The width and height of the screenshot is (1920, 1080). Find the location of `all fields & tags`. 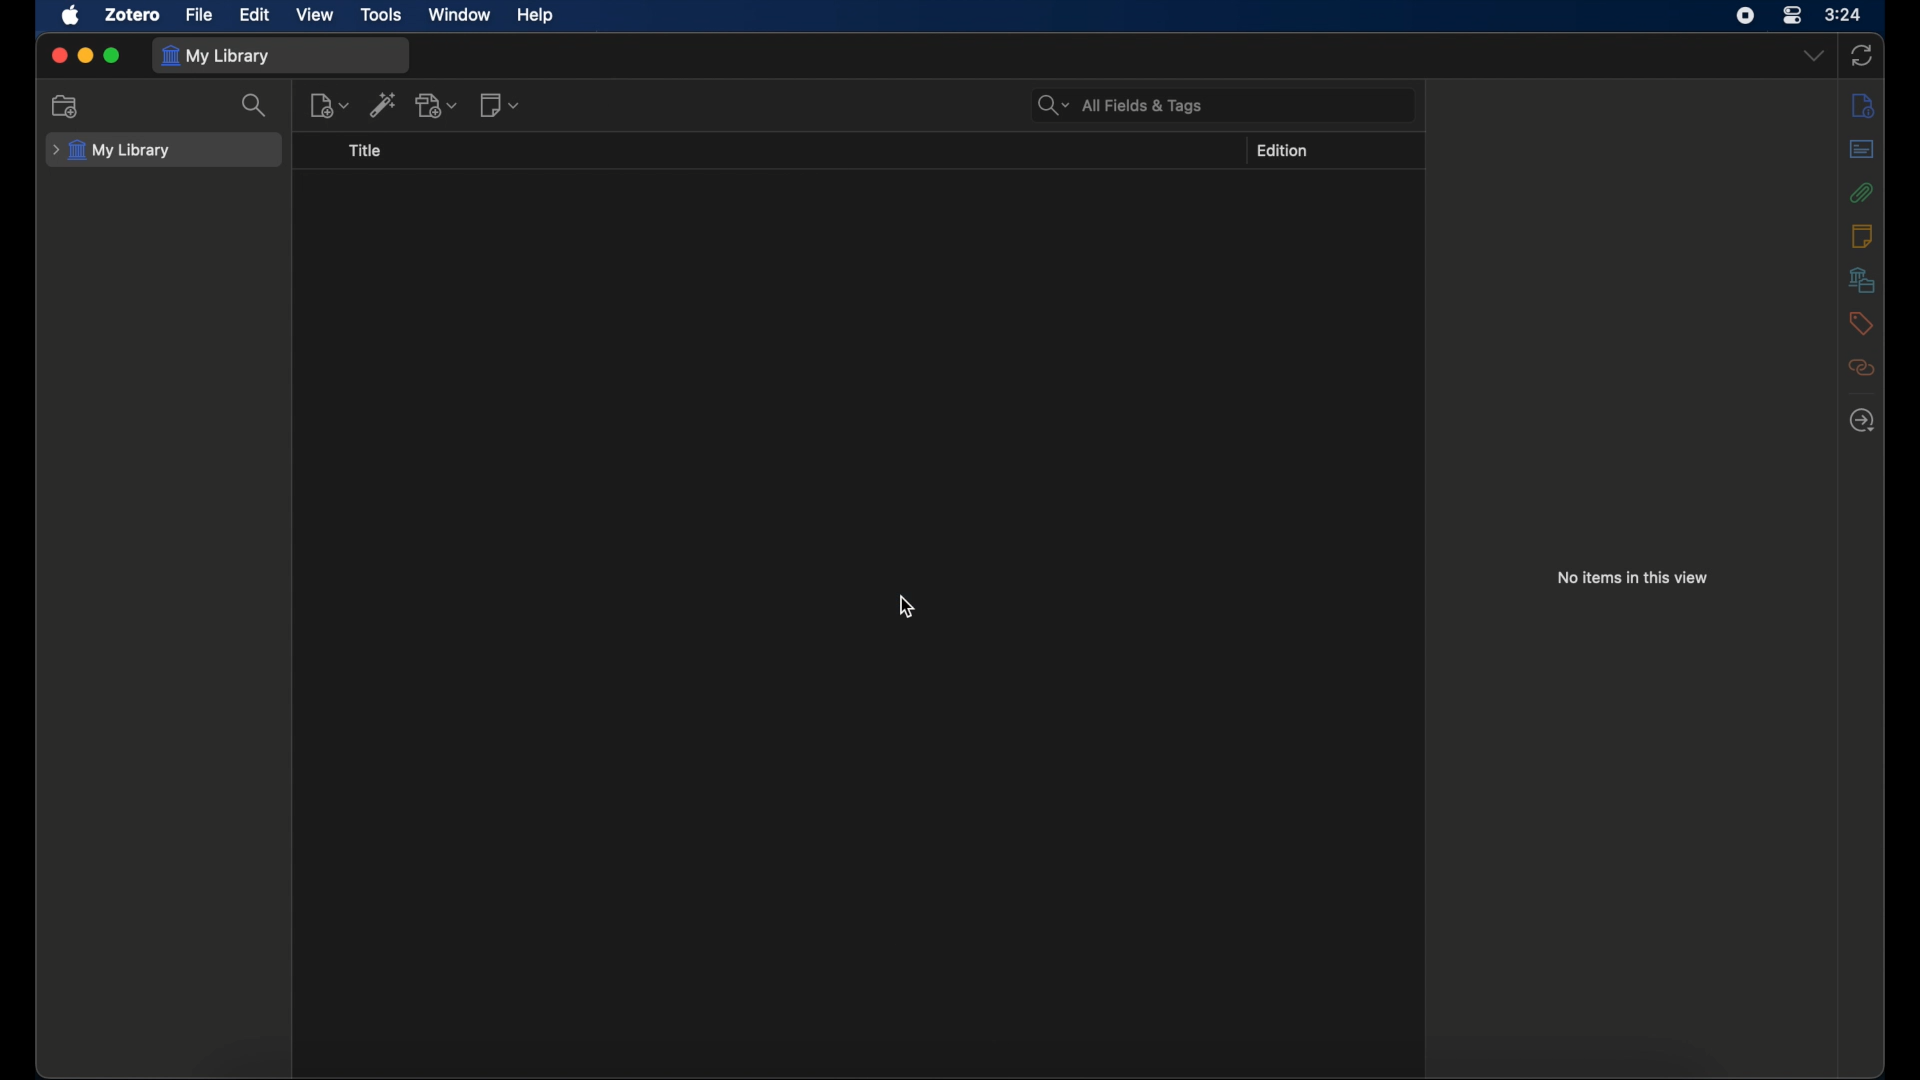

all fields & tags is located at coordinates (1121, 105).